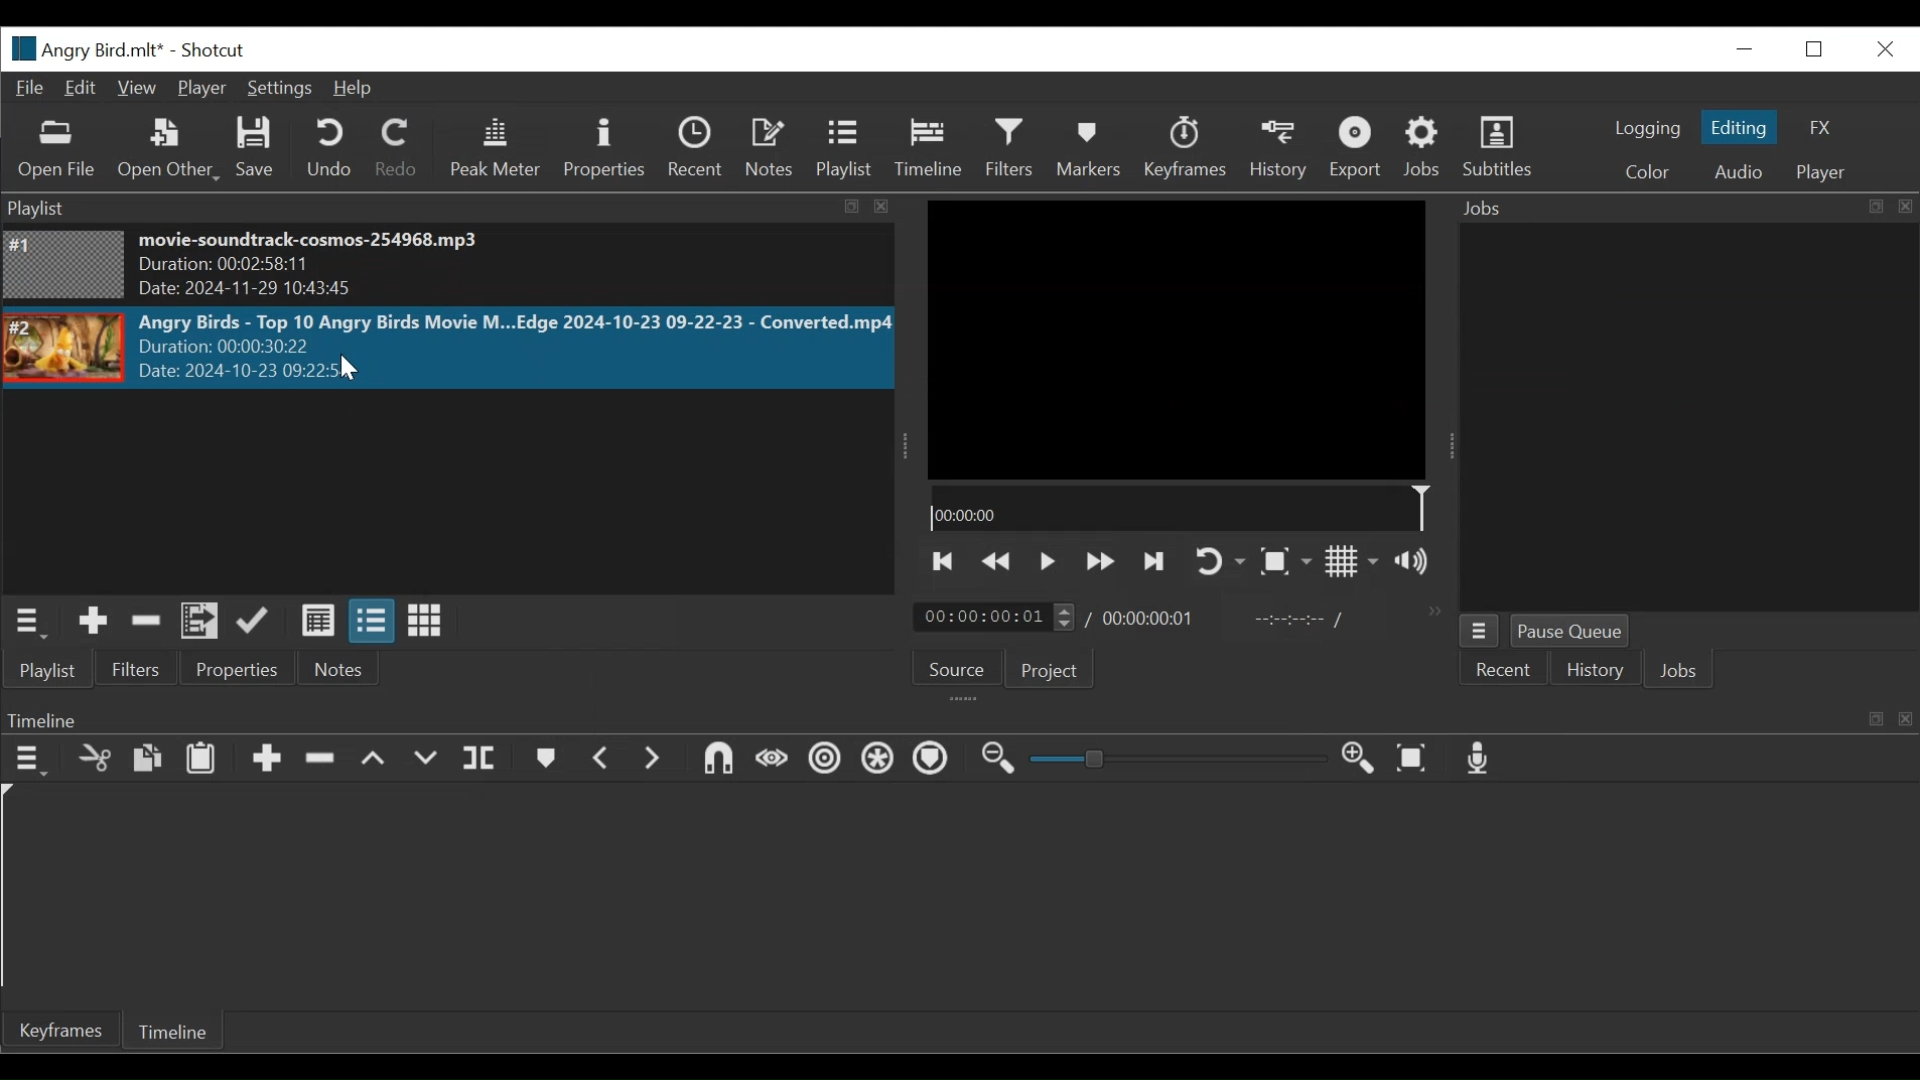 Image resolution: width=1920 pixels, height=1080 pixels. Describe the element at coordinates (31, 87) in the screenshot. I see `File` at that location.